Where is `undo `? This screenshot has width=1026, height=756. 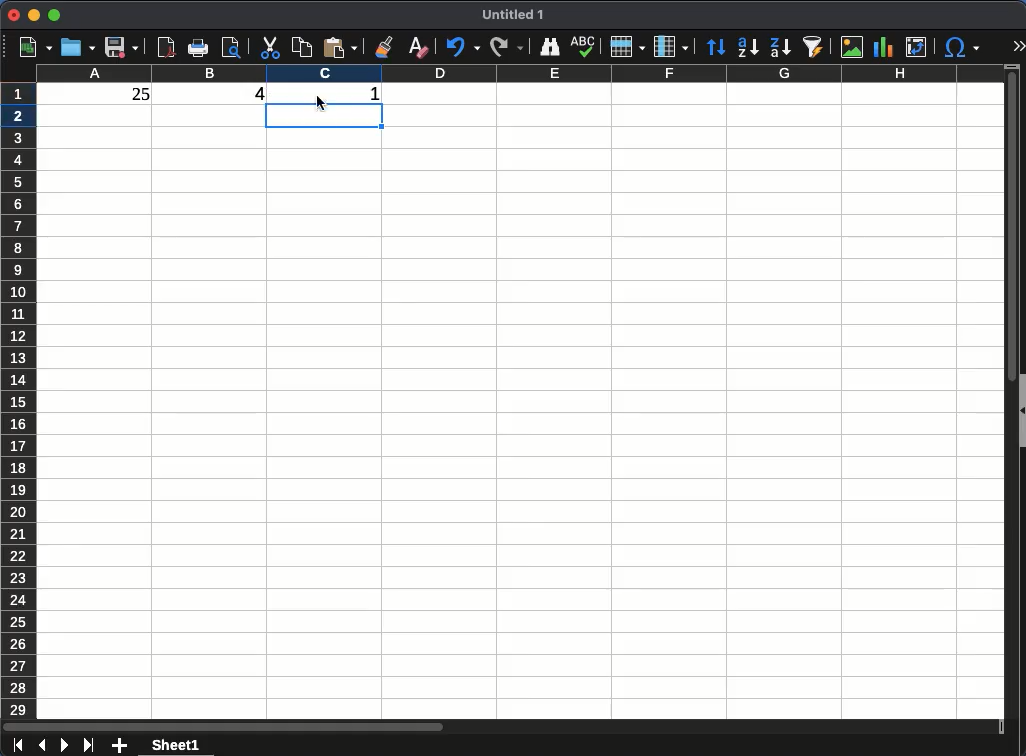 undo  is located at coordinates (463, 47).